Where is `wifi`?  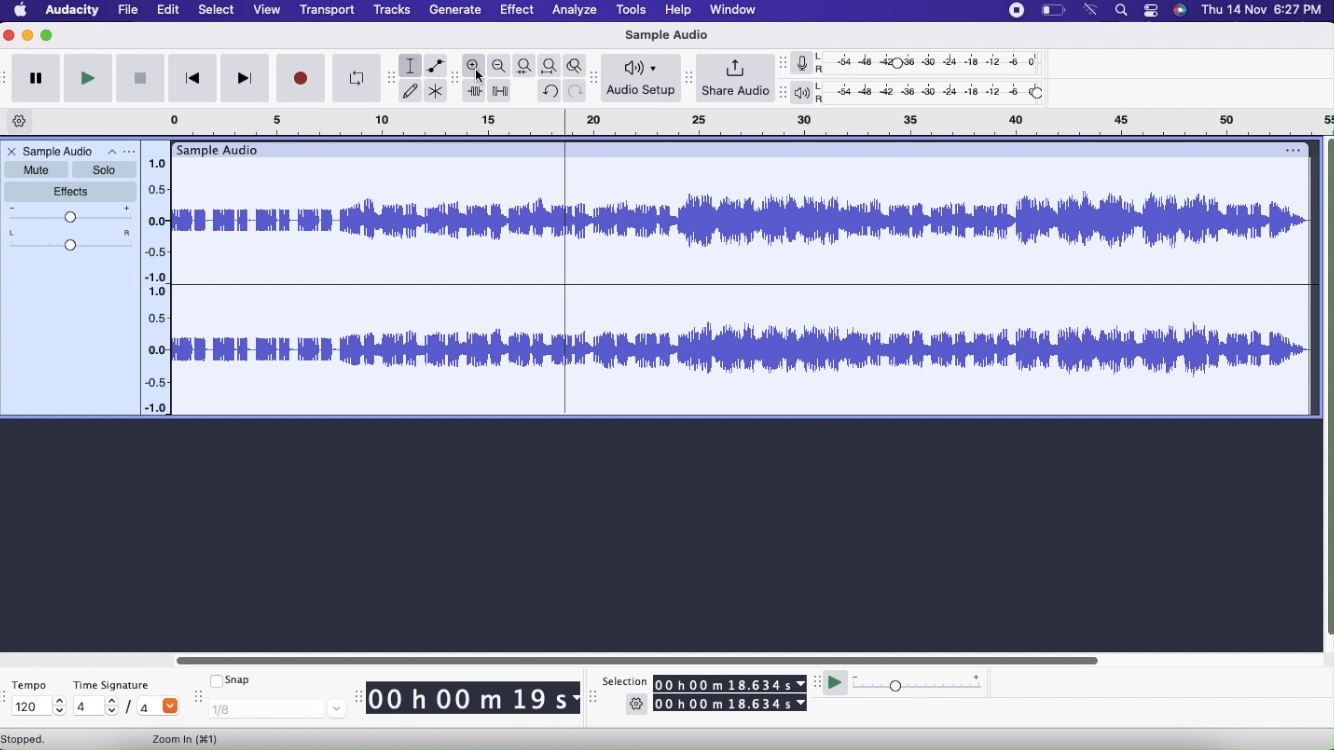
wifi is located at coordinates (1092, 11).